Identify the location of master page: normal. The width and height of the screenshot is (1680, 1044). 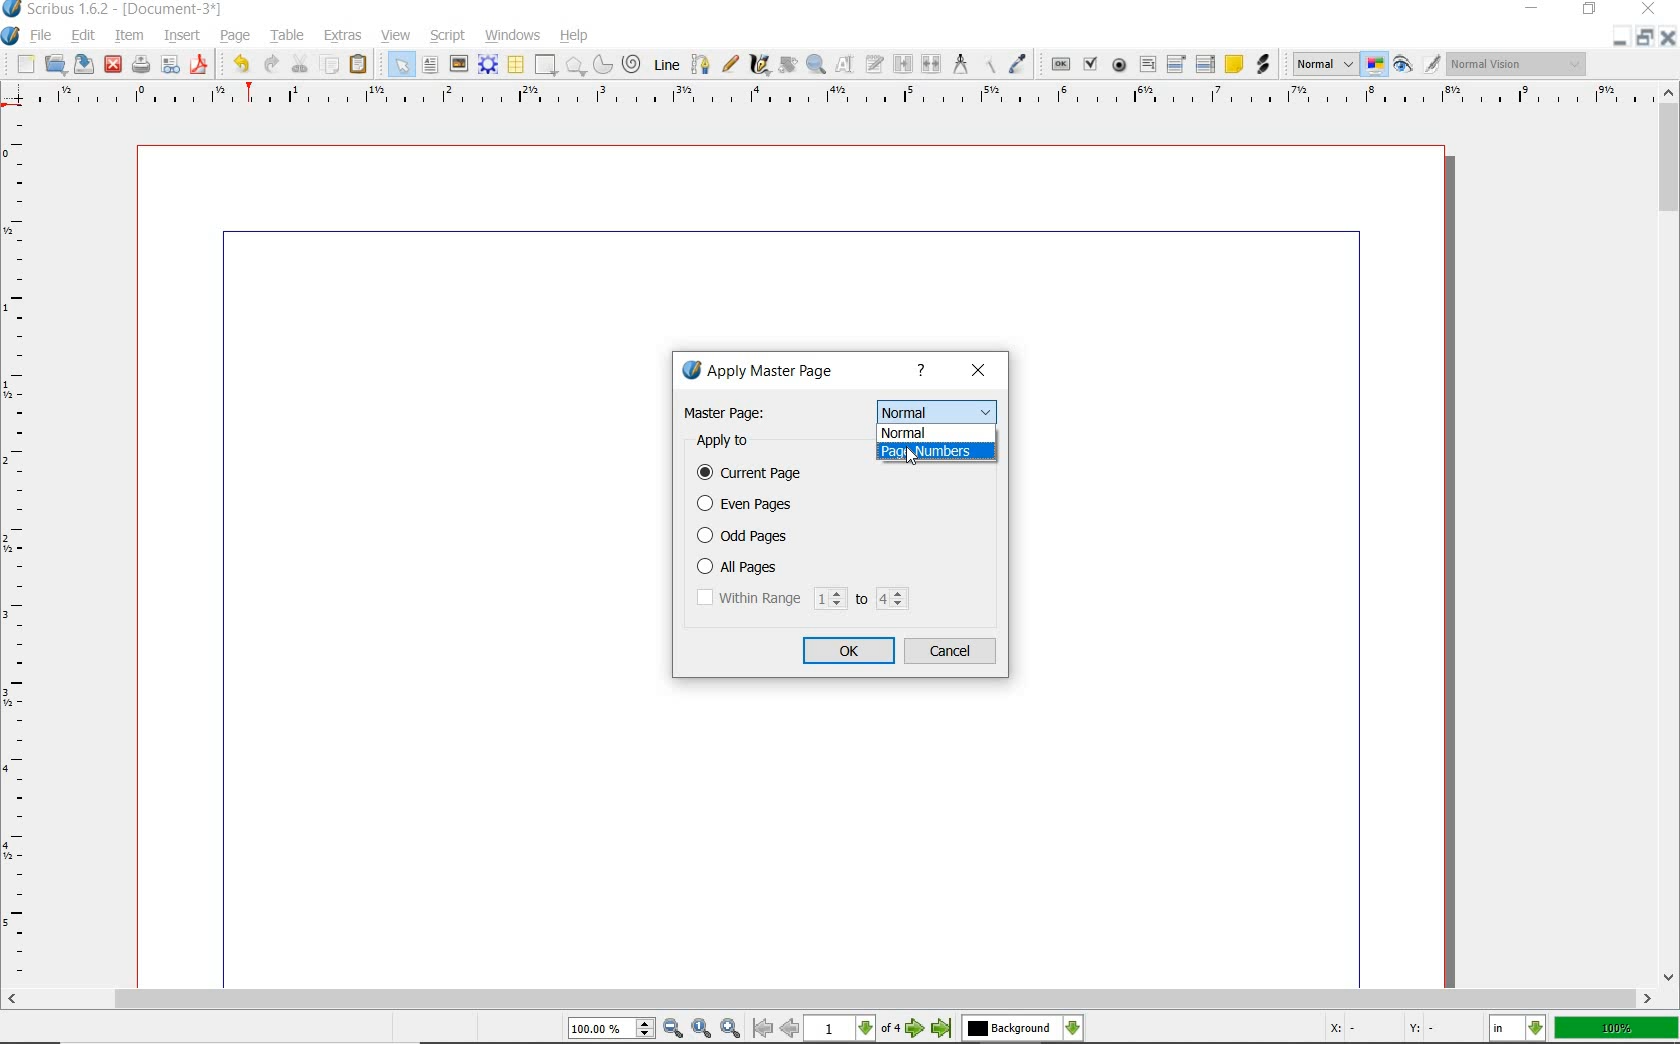
(840, 412).